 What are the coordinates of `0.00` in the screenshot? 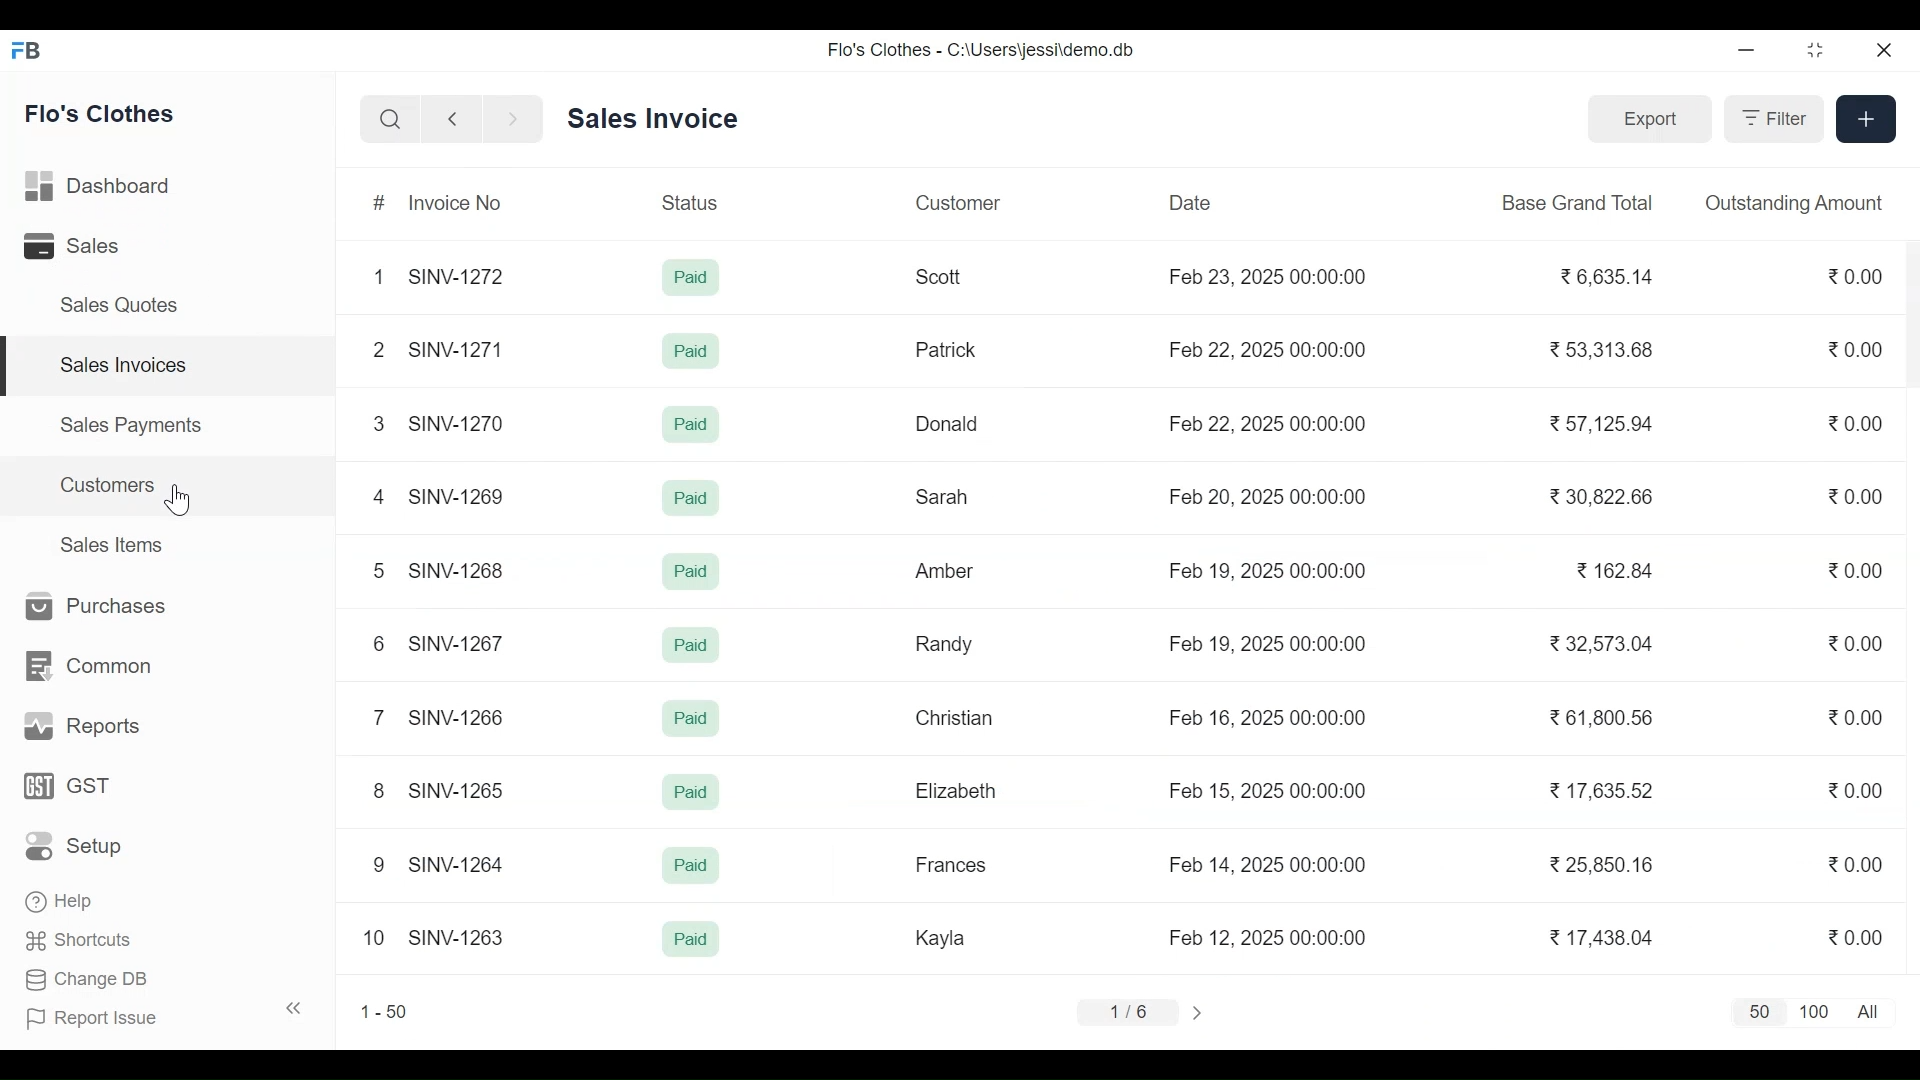 It's located at (1855, 864).